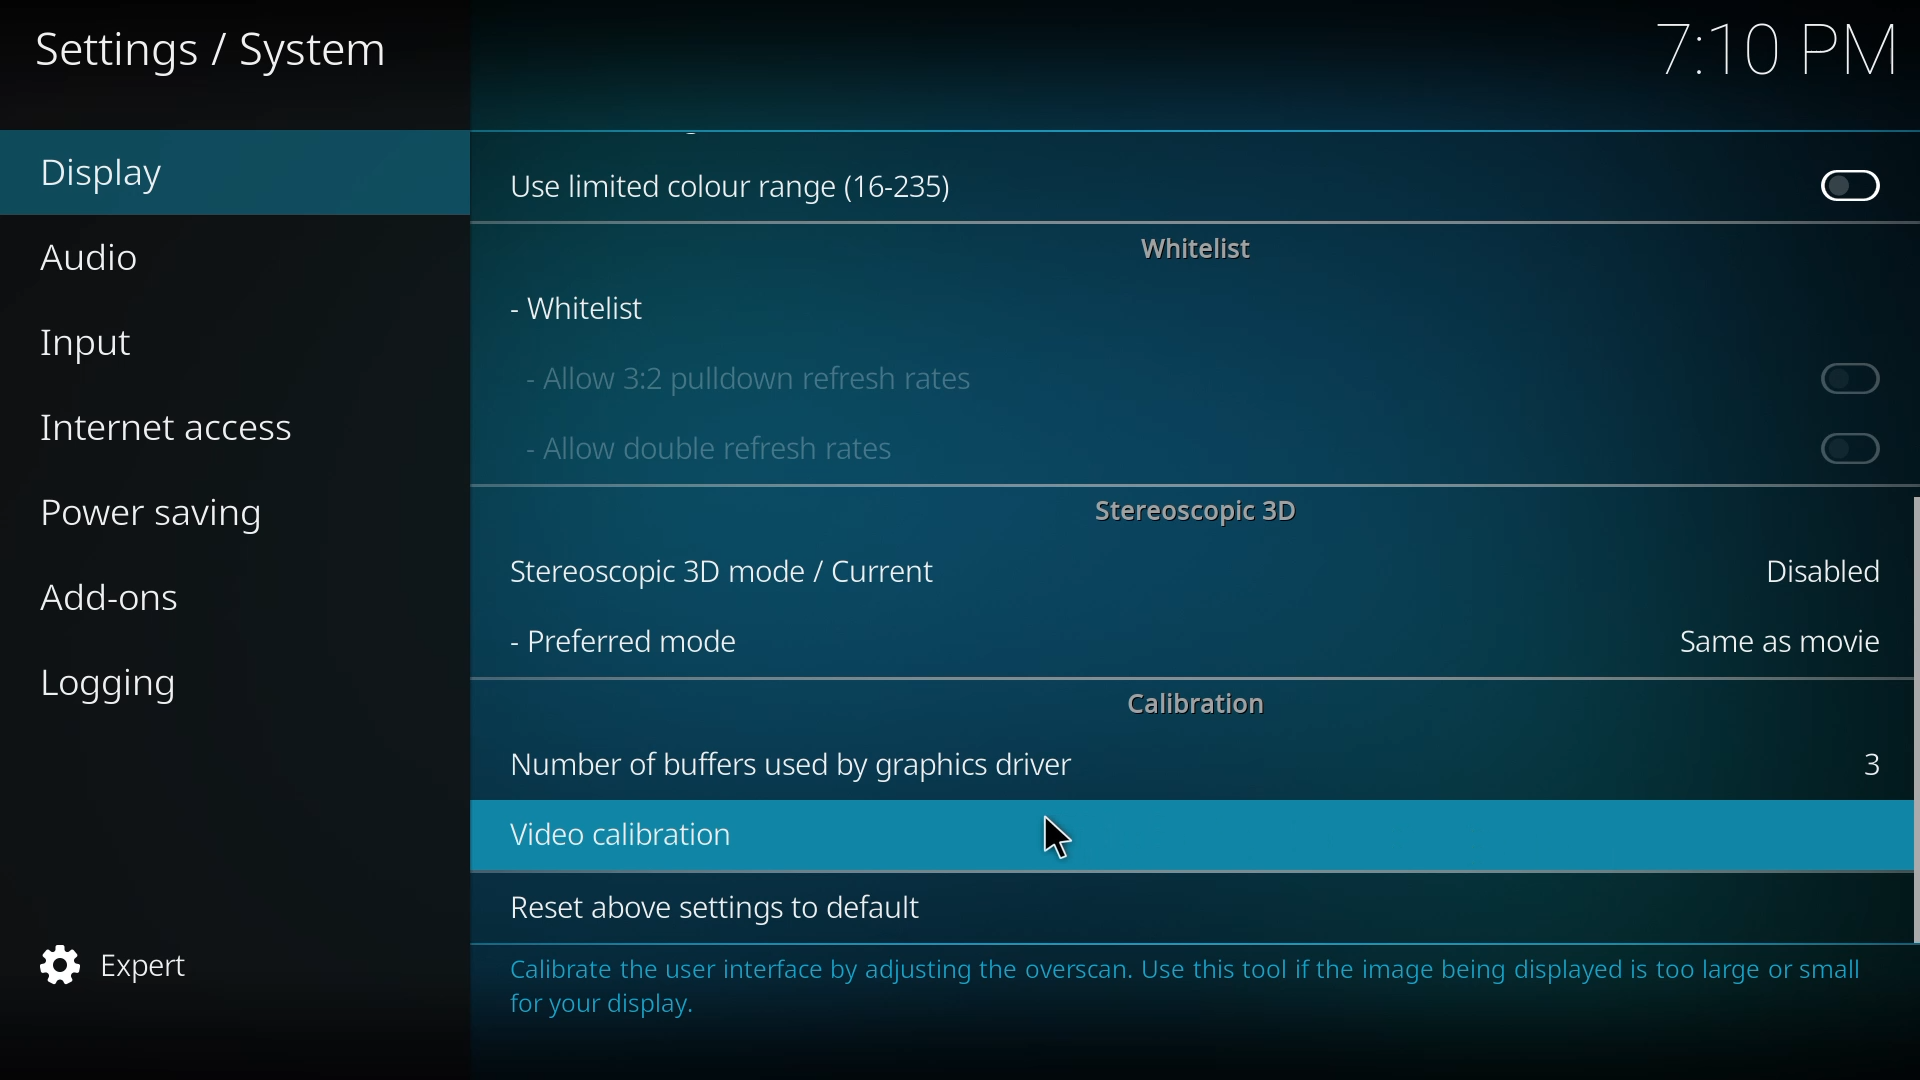  Describe the element at coordinates (718, 574) in the screenshot. I see `stereoscopic 3d` at that location.